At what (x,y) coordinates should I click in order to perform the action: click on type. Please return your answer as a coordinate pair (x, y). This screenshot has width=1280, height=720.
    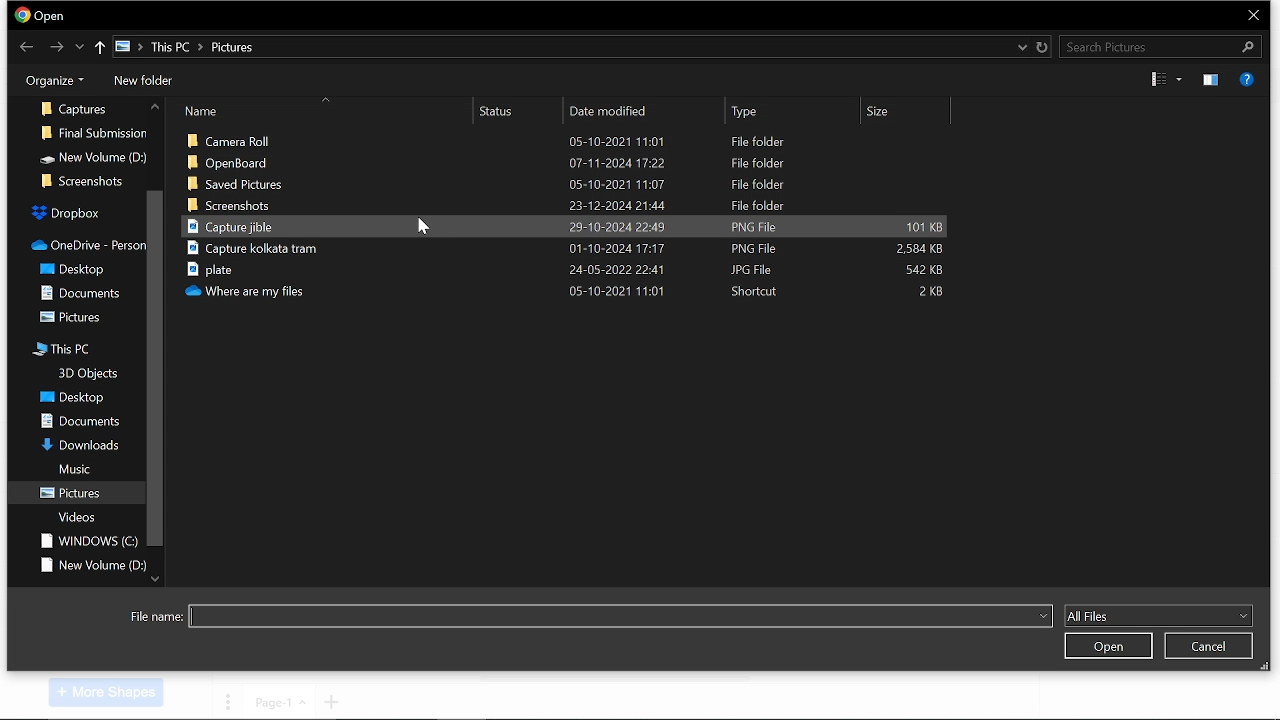
    Looking at the image, I should click on (791, 111).